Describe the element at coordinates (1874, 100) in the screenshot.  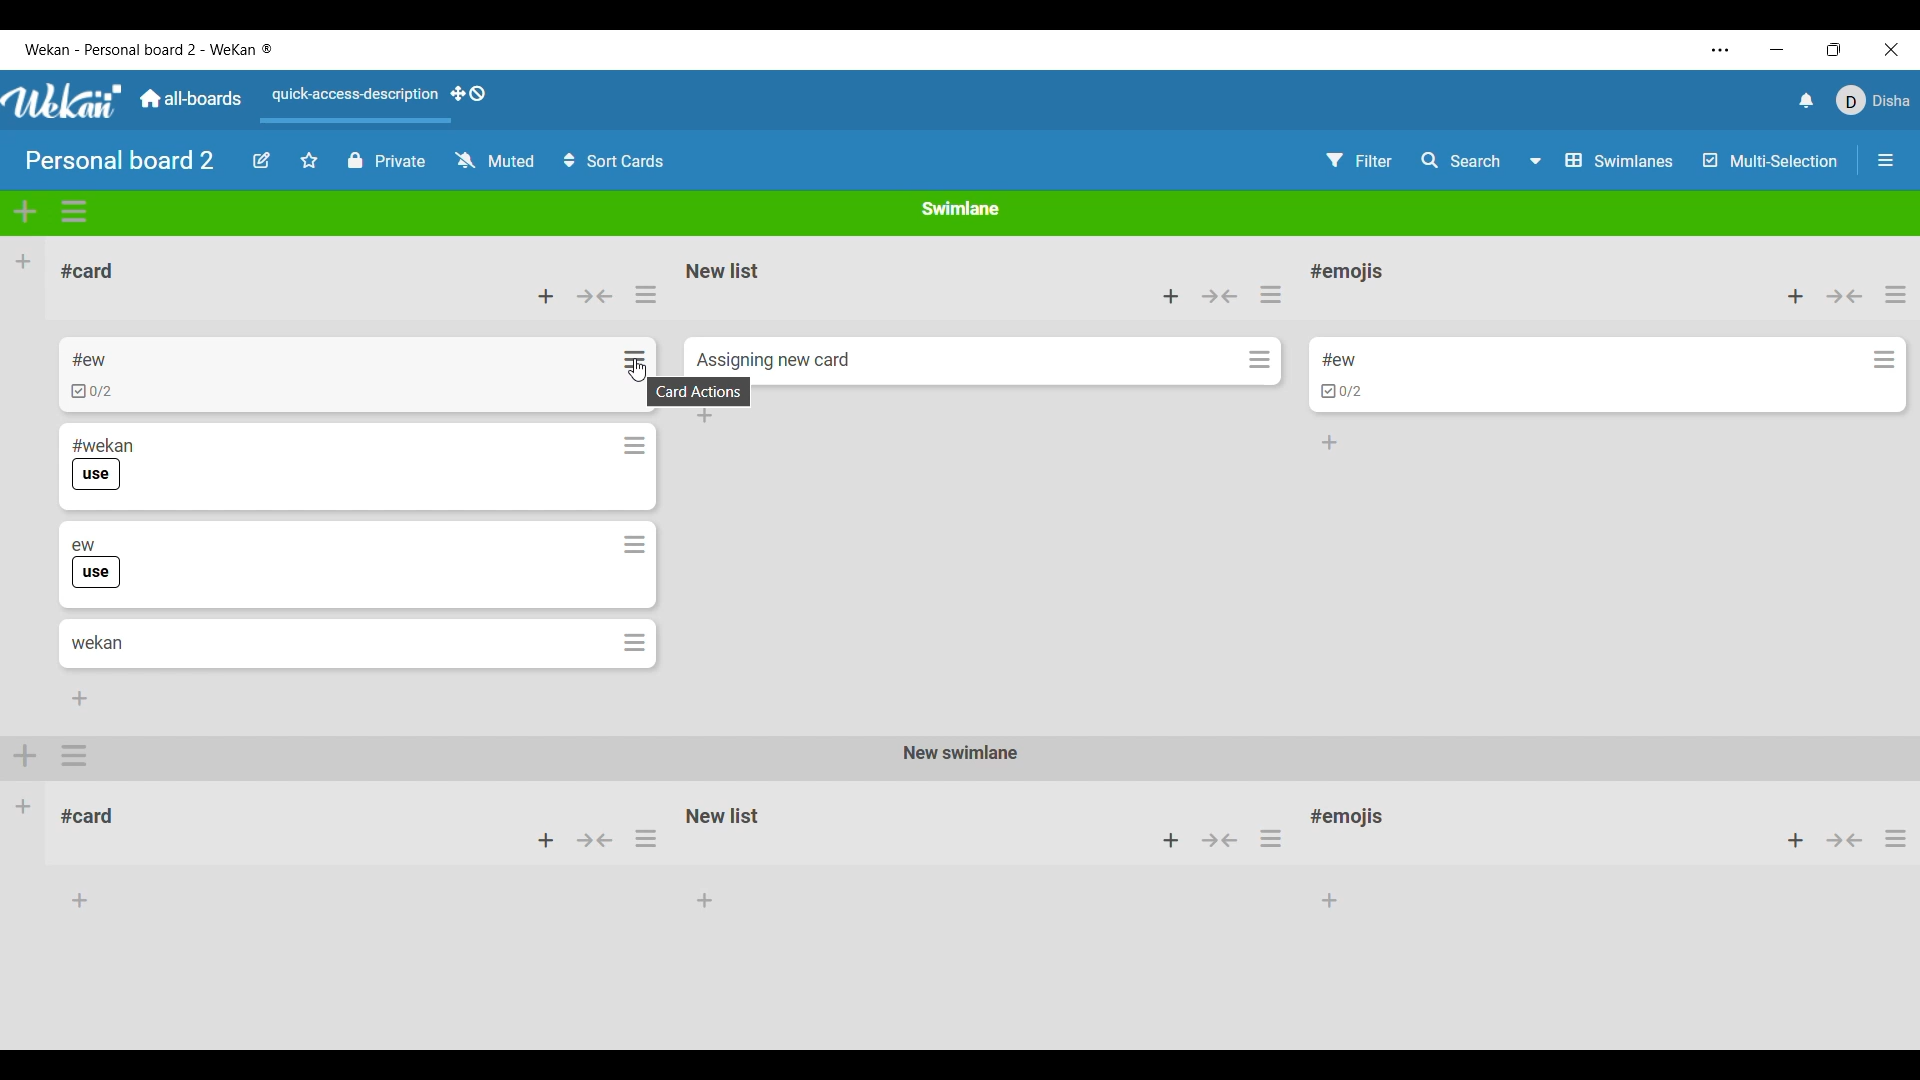
I see `Current account` at that location.